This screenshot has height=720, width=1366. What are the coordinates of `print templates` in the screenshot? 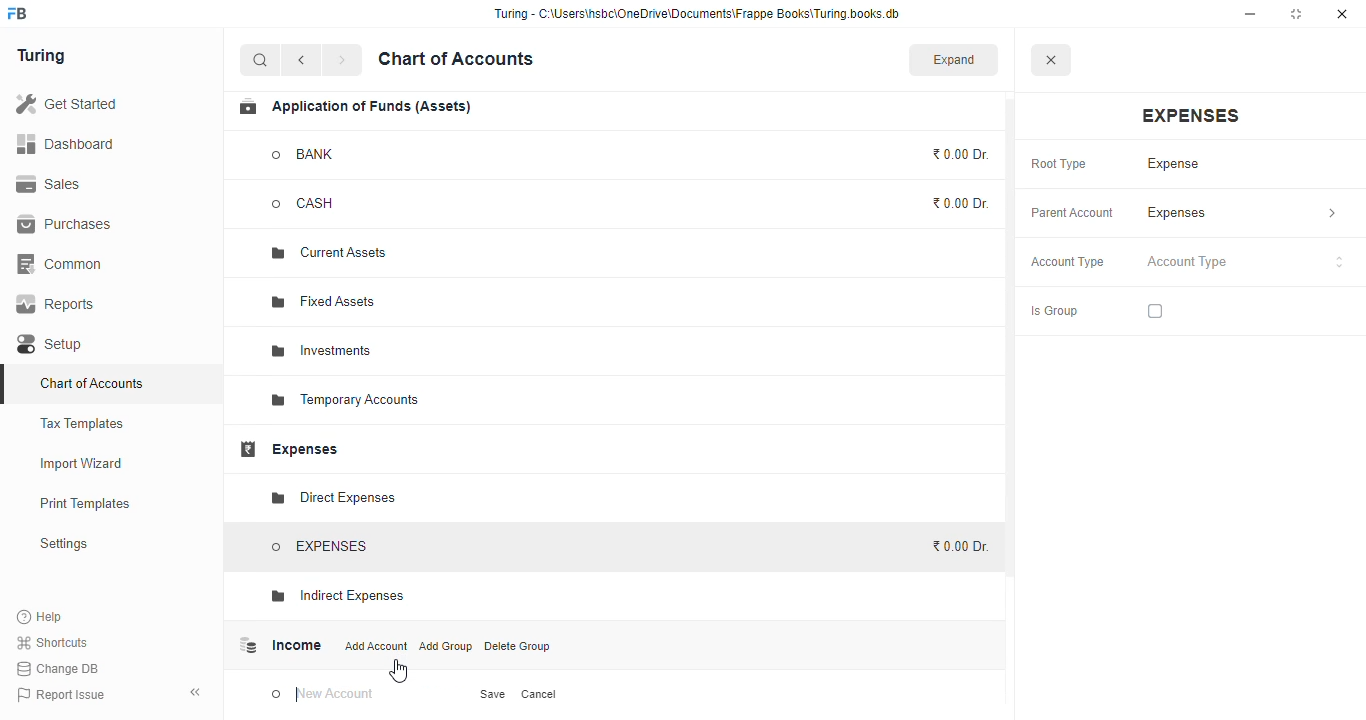 It's located at (85, 503).